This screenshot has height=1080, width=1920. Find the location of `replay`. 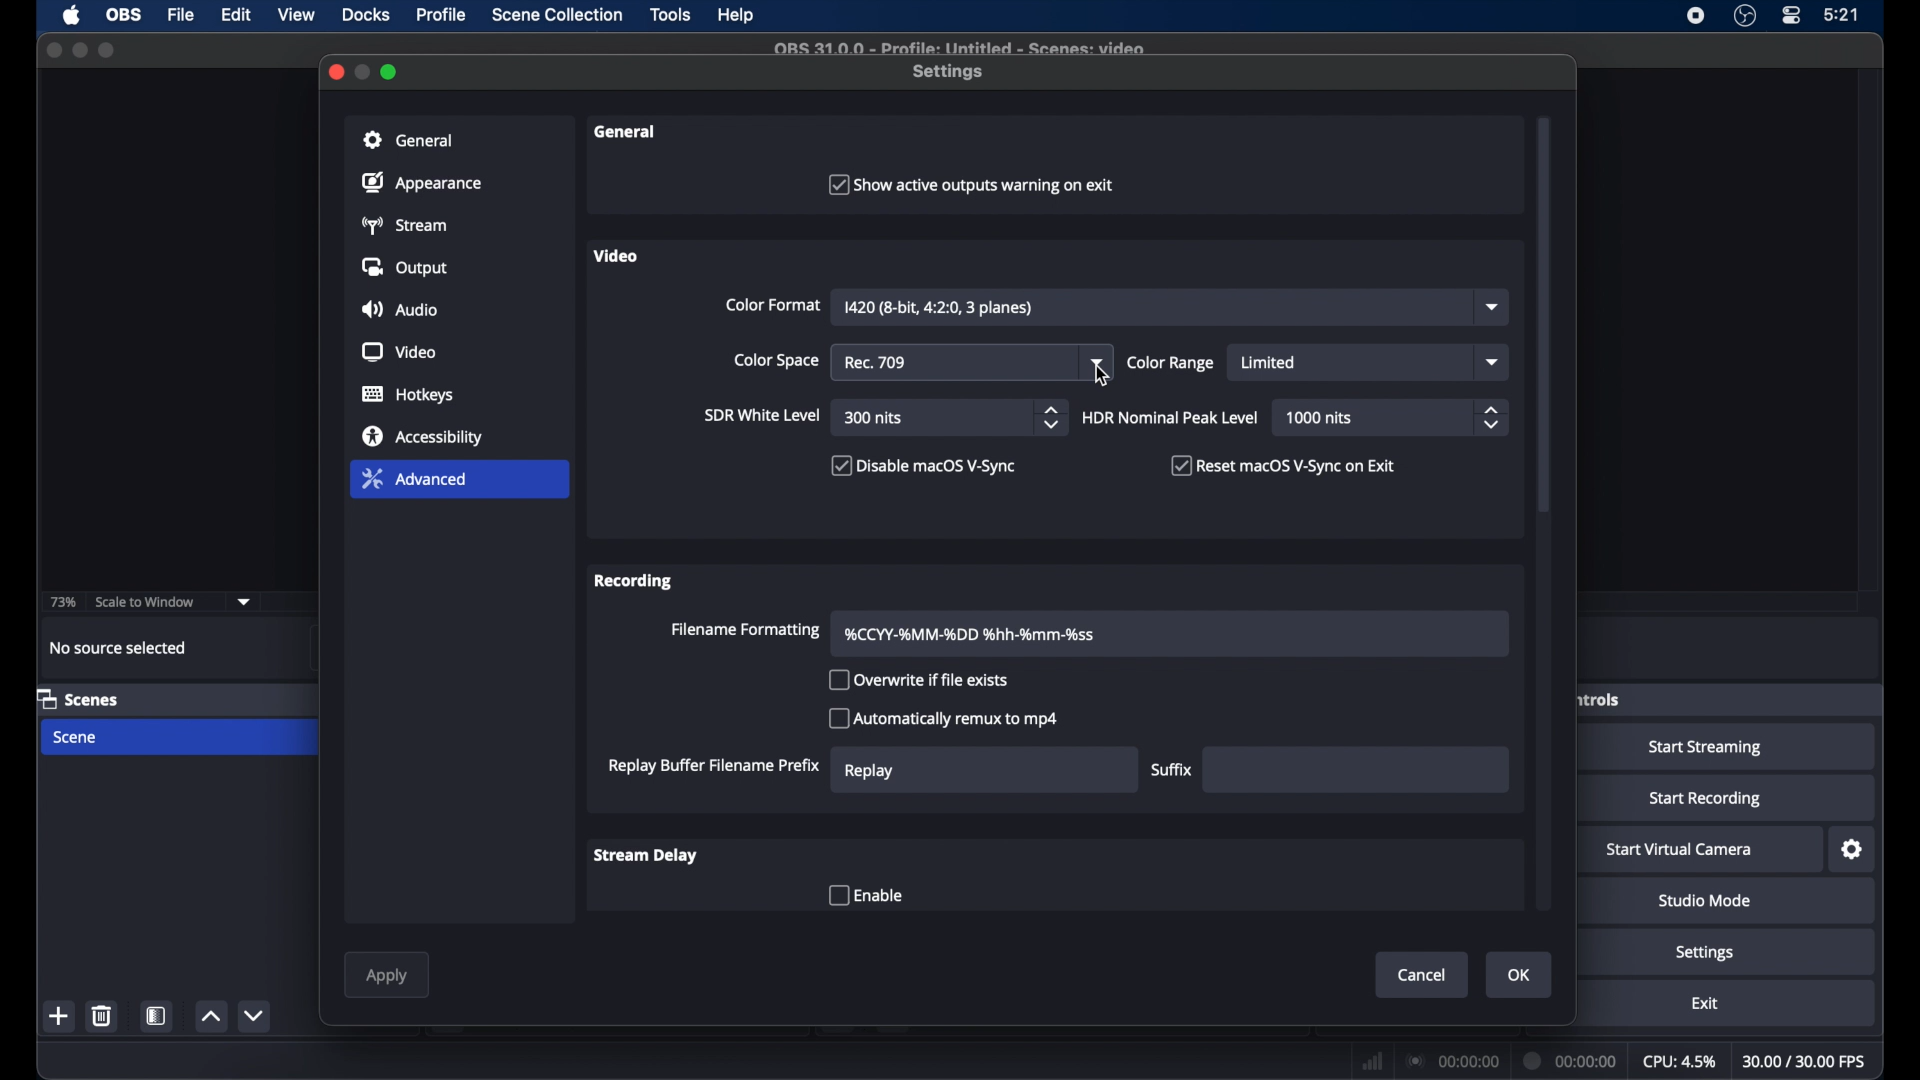

replay is located at coordinates (869, 772).